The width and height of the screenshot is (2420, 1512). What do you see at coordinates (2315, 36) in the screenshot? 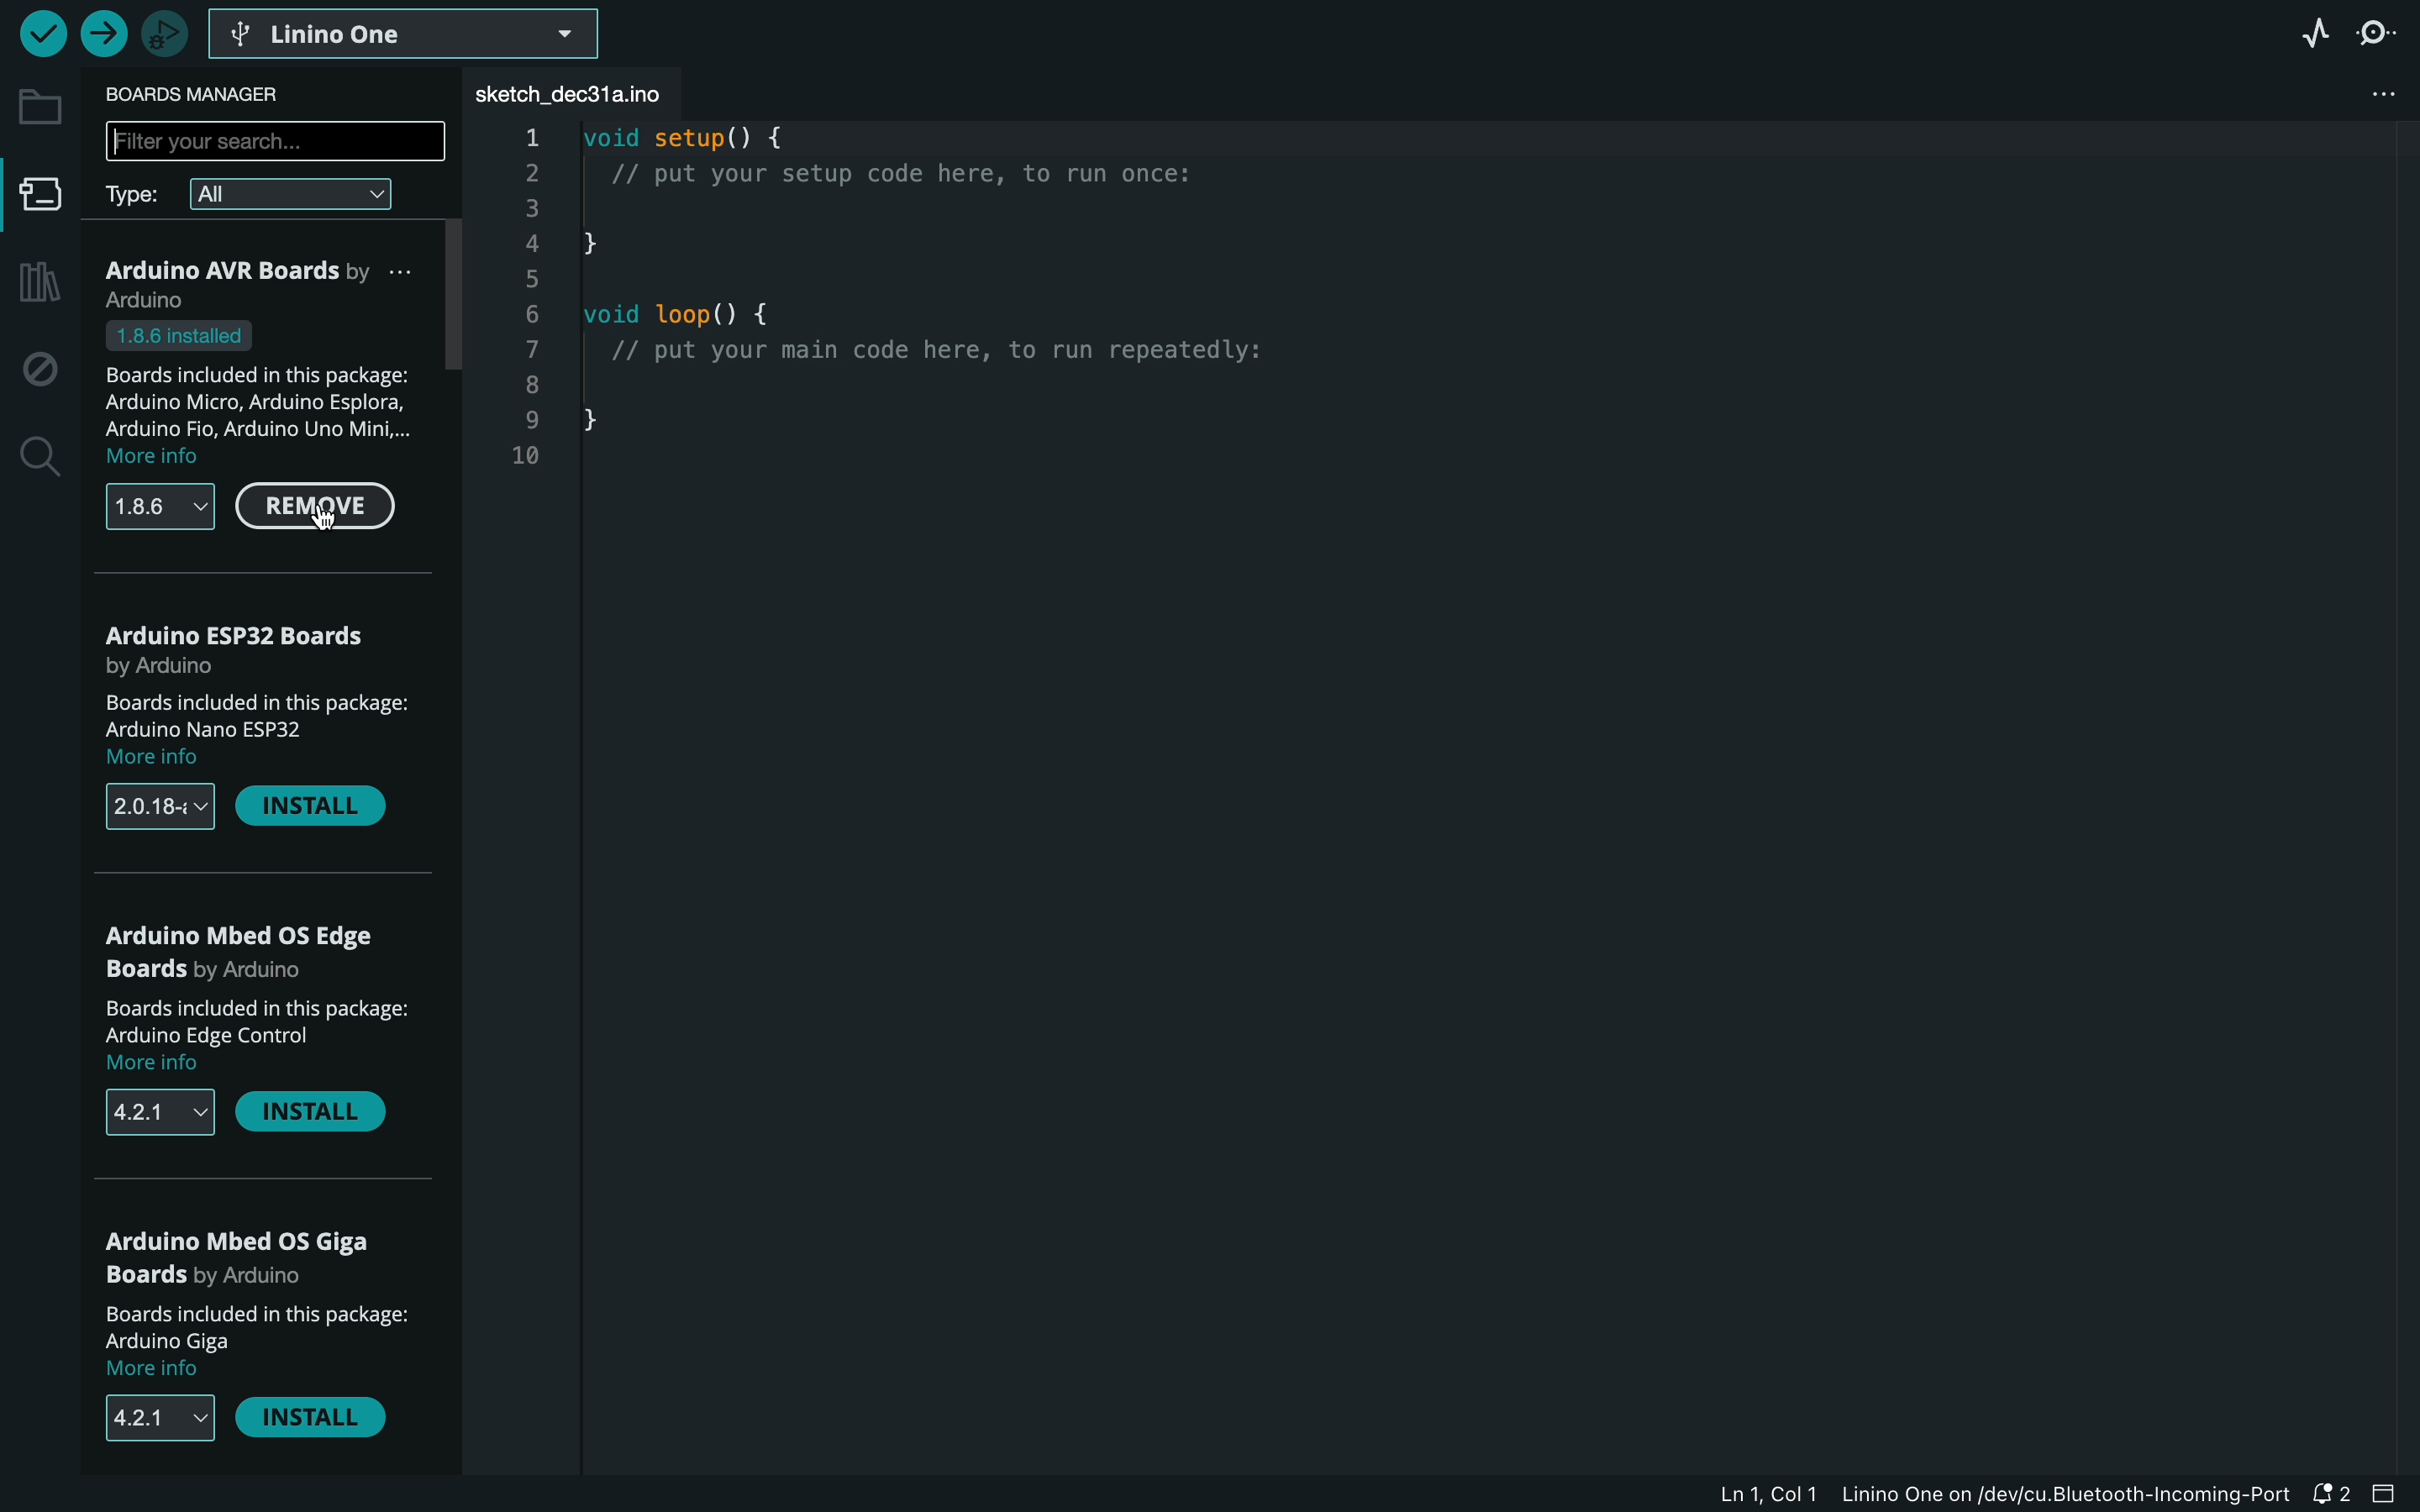
I see `serial plotter` at bounding box center [2315, 36].